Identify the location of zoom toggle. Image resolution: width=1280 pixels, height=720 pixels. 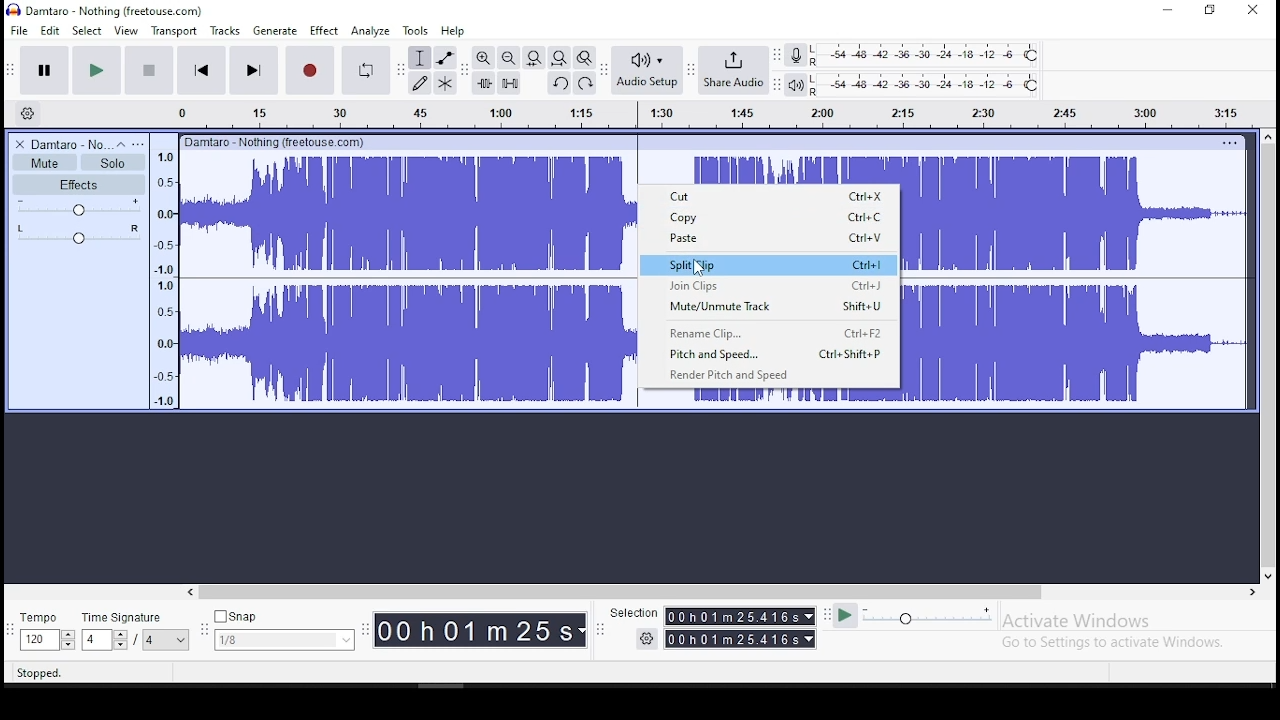
(585, 58).